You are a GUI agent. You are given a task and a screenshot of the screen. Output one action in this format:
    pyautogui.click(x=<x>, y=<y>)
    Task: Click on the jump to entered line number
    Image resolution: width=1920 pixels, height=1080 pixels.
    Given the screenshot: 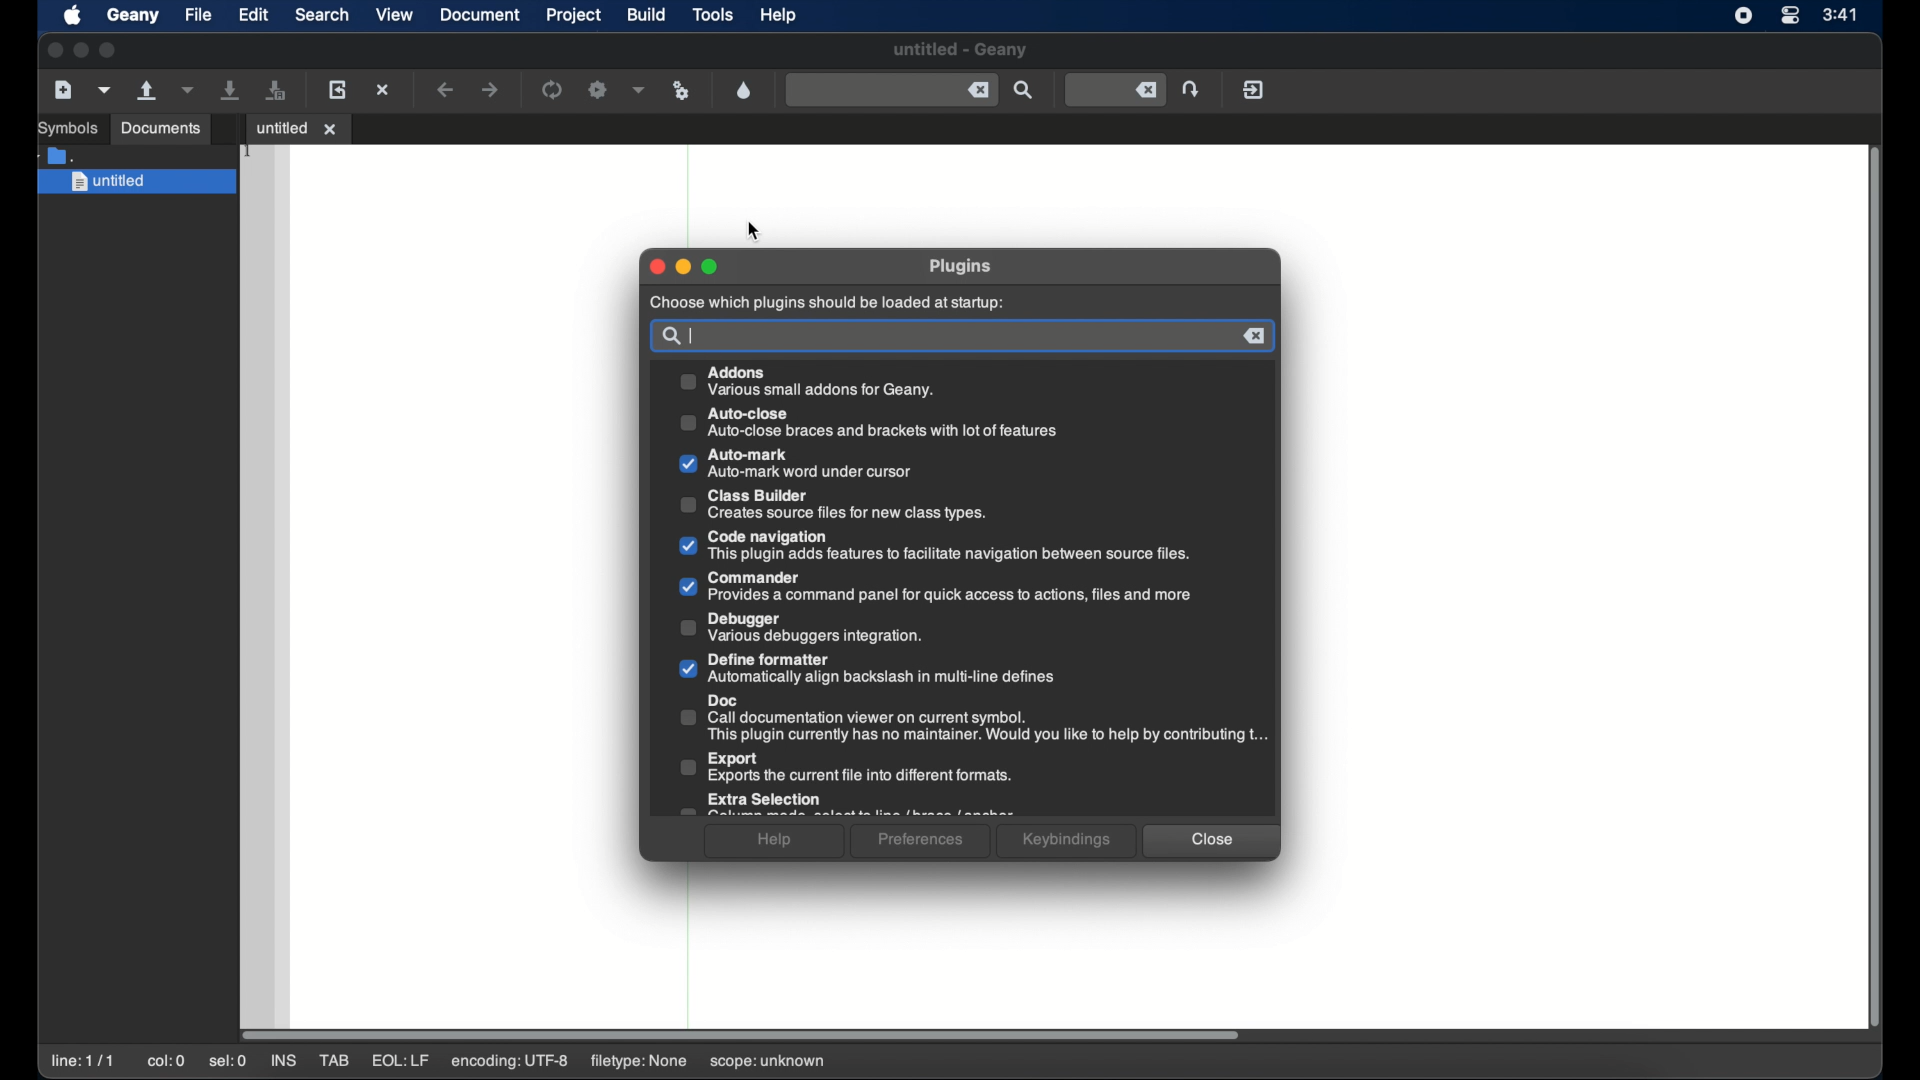 What is the action you would take?
    pyautogui.click(x=1115, y=91)
    